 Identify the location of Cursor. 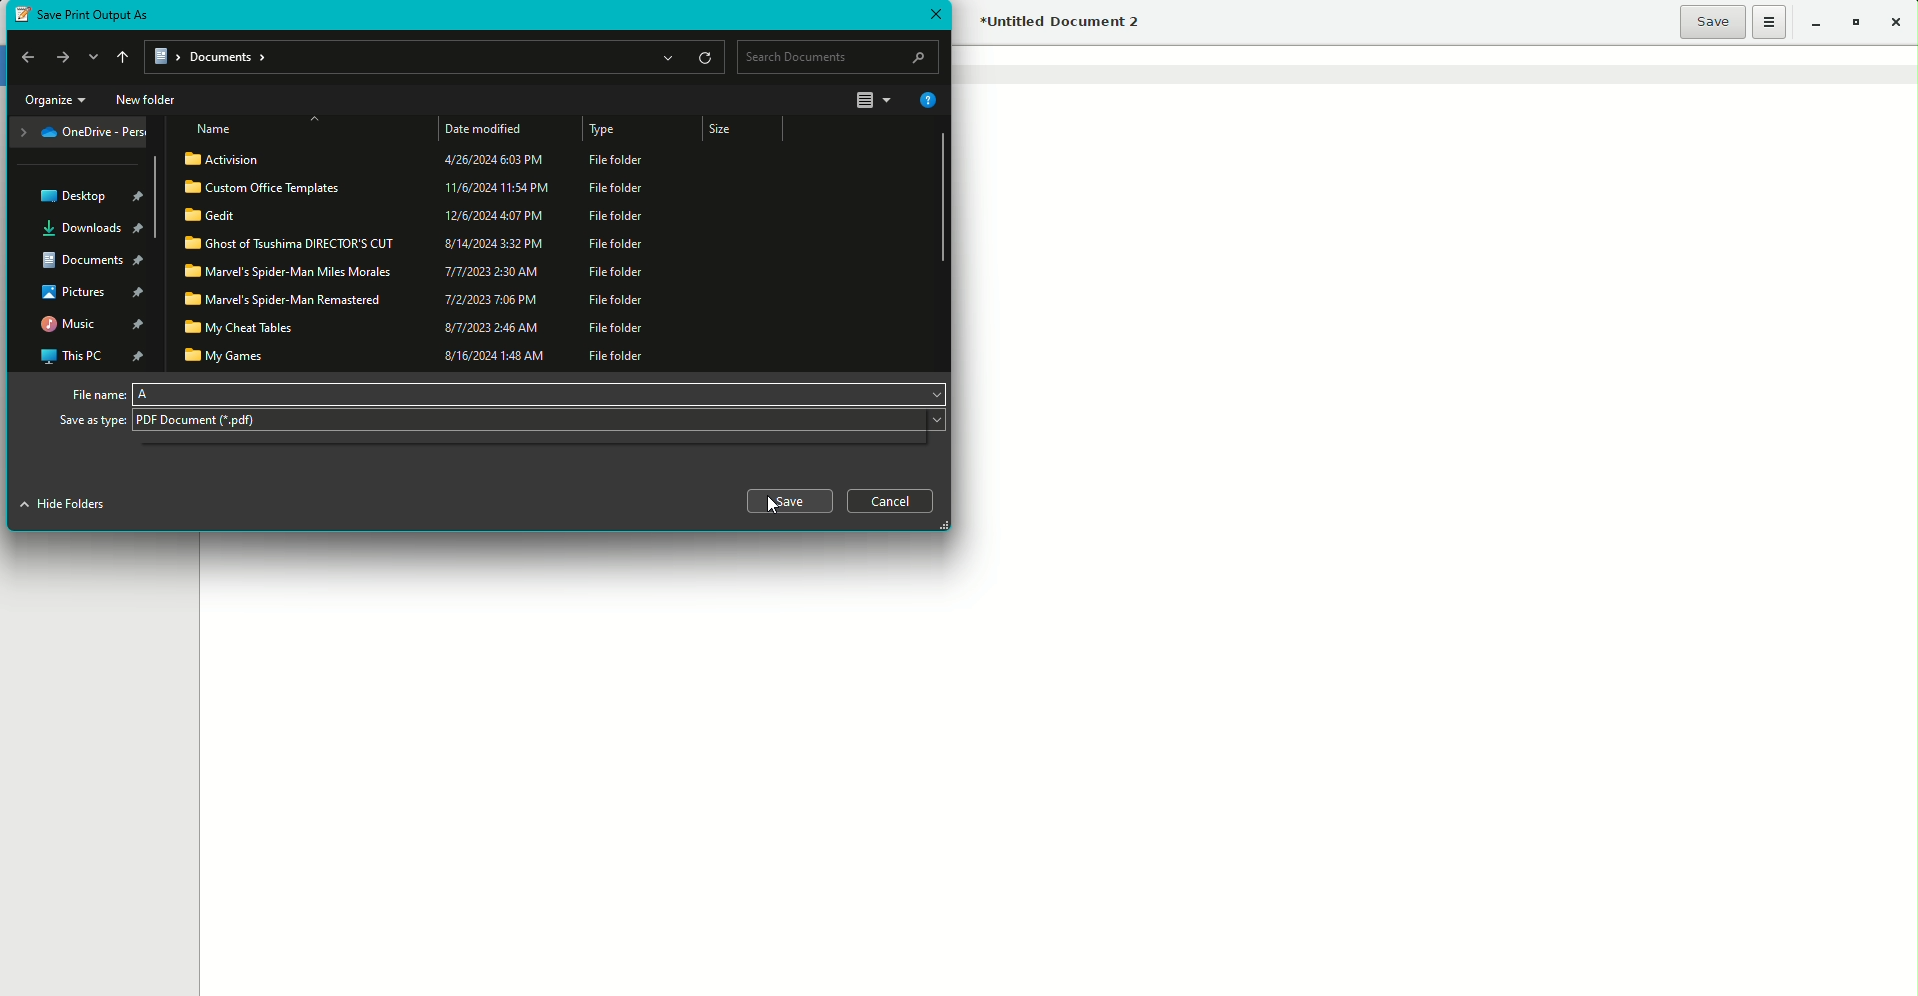
(774, 507).